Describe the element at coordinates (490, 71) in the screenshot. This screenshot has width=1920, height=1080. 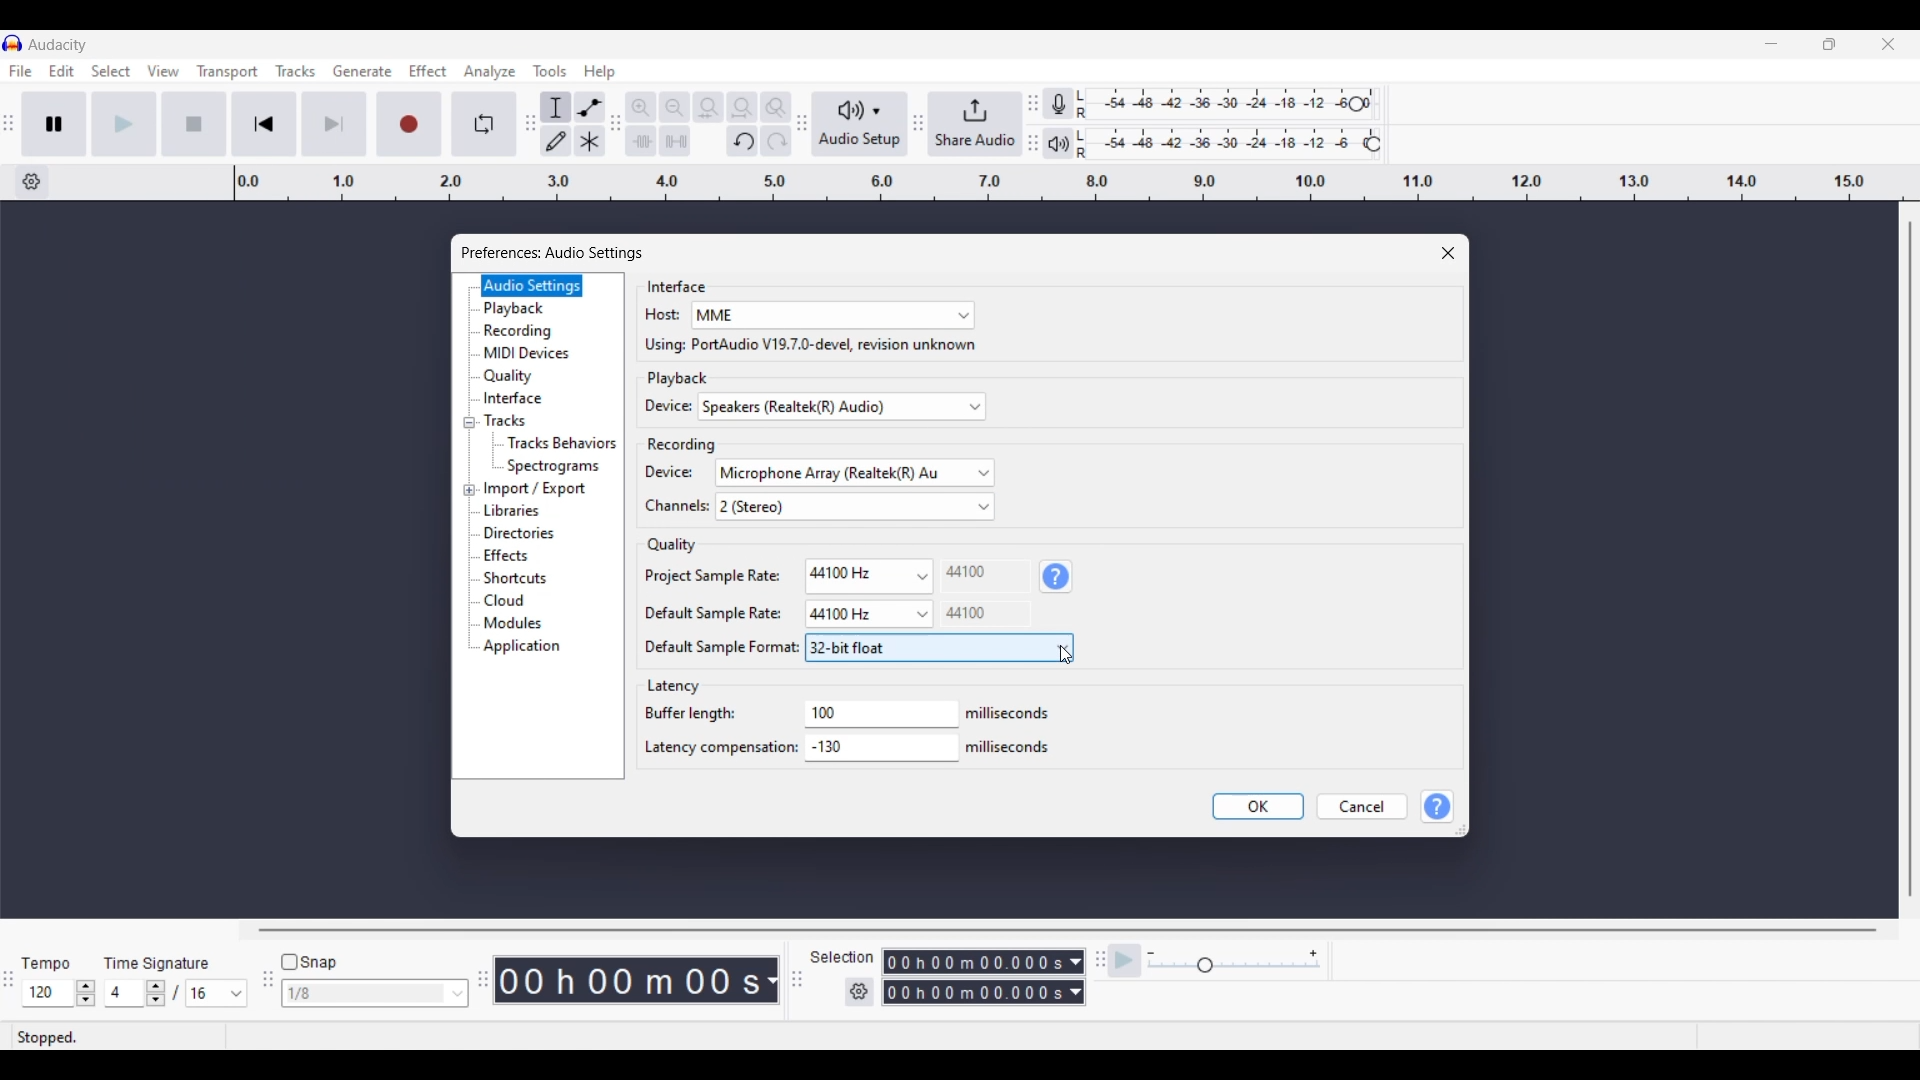
I see `Analyze menu` at that location.